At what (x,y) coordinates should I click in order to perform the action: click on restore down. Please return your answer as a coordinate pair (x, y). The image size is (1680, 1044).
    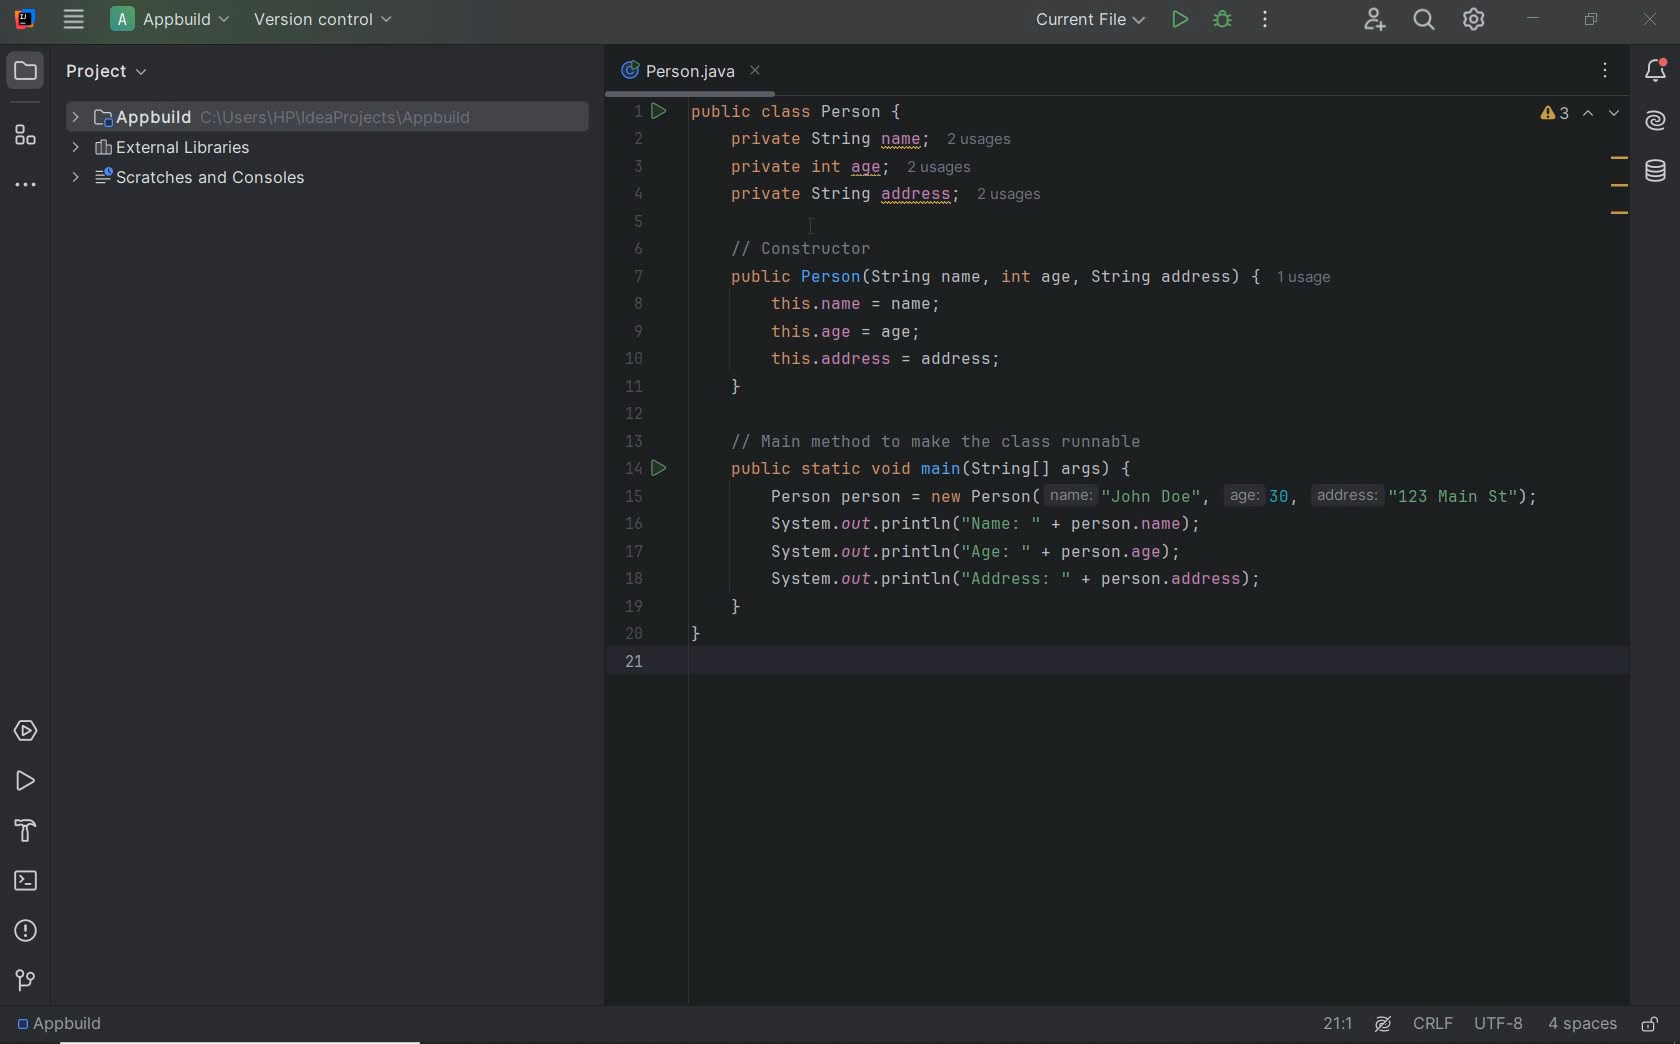
    Looking at the image, I should click on (1590, 19).